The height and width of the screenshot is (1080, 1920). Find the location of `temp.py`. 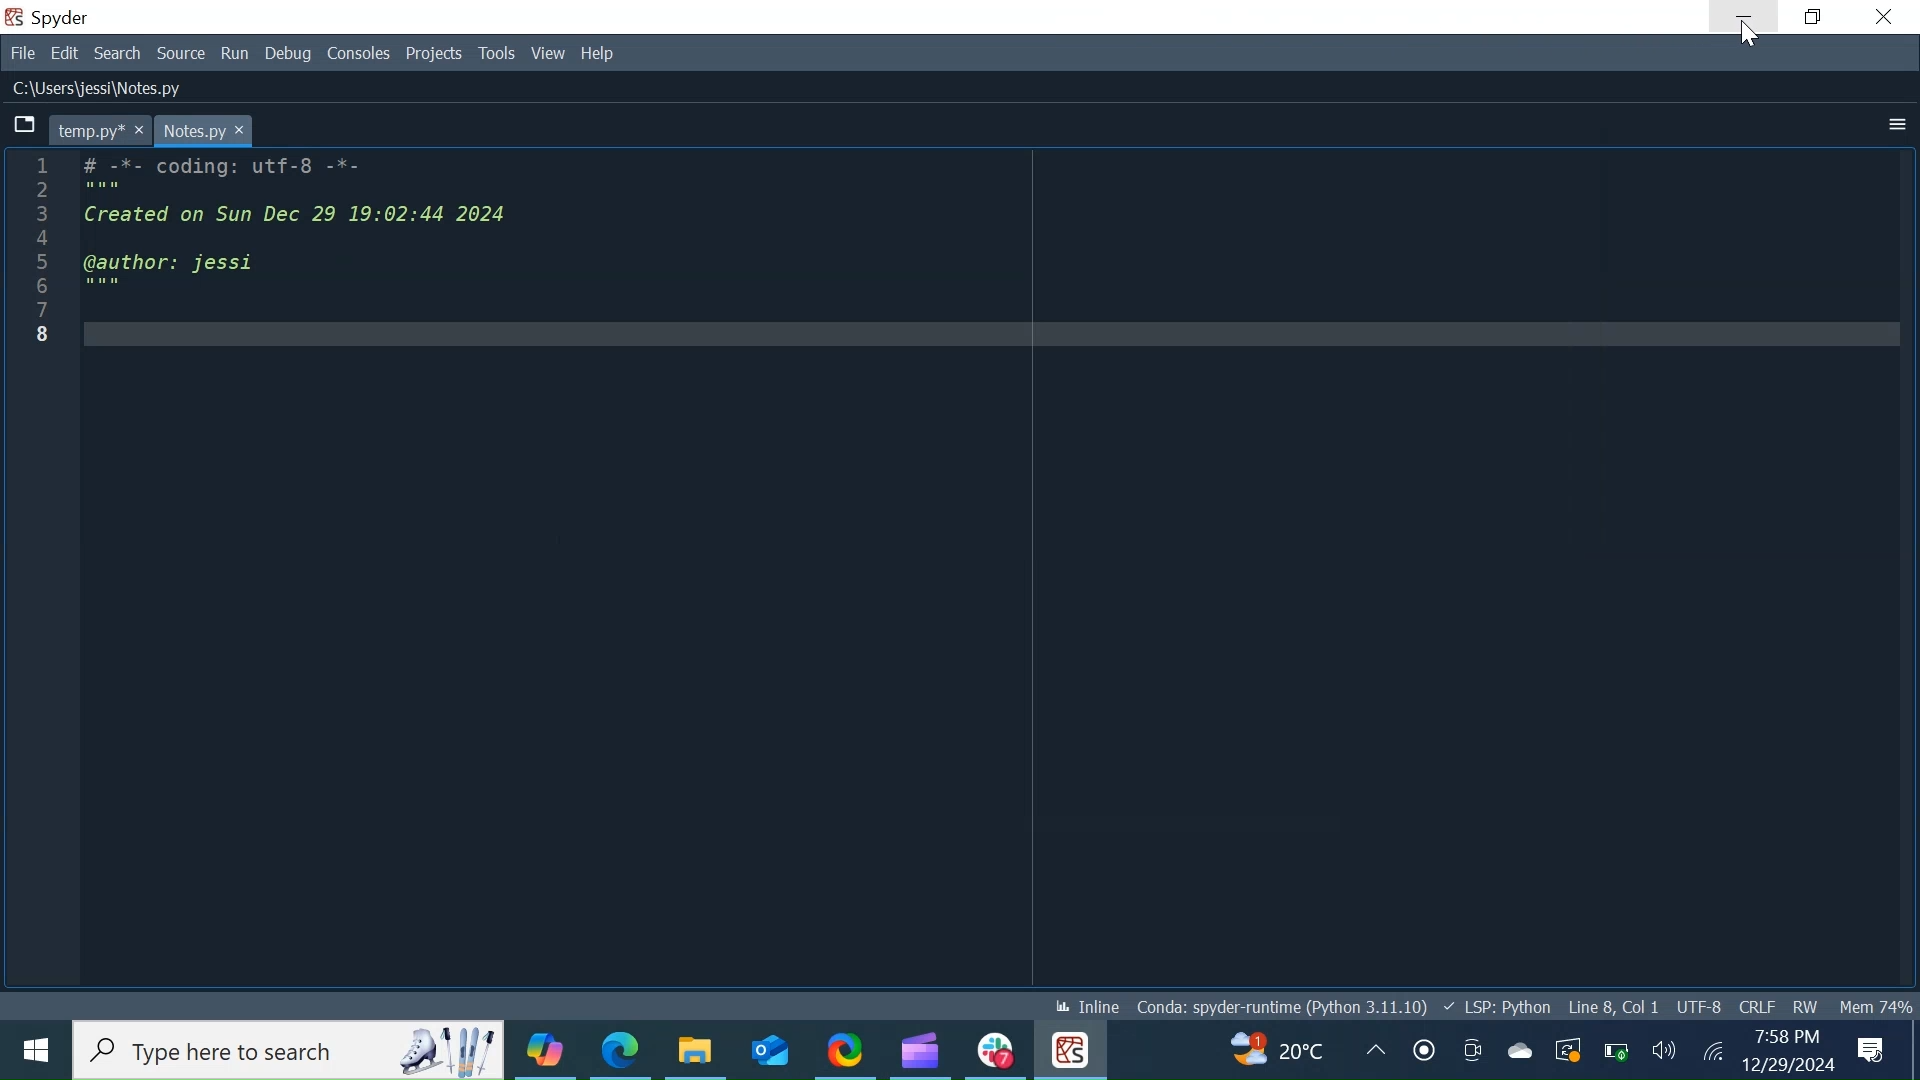

temp.py is located at coordinates (98, 130).